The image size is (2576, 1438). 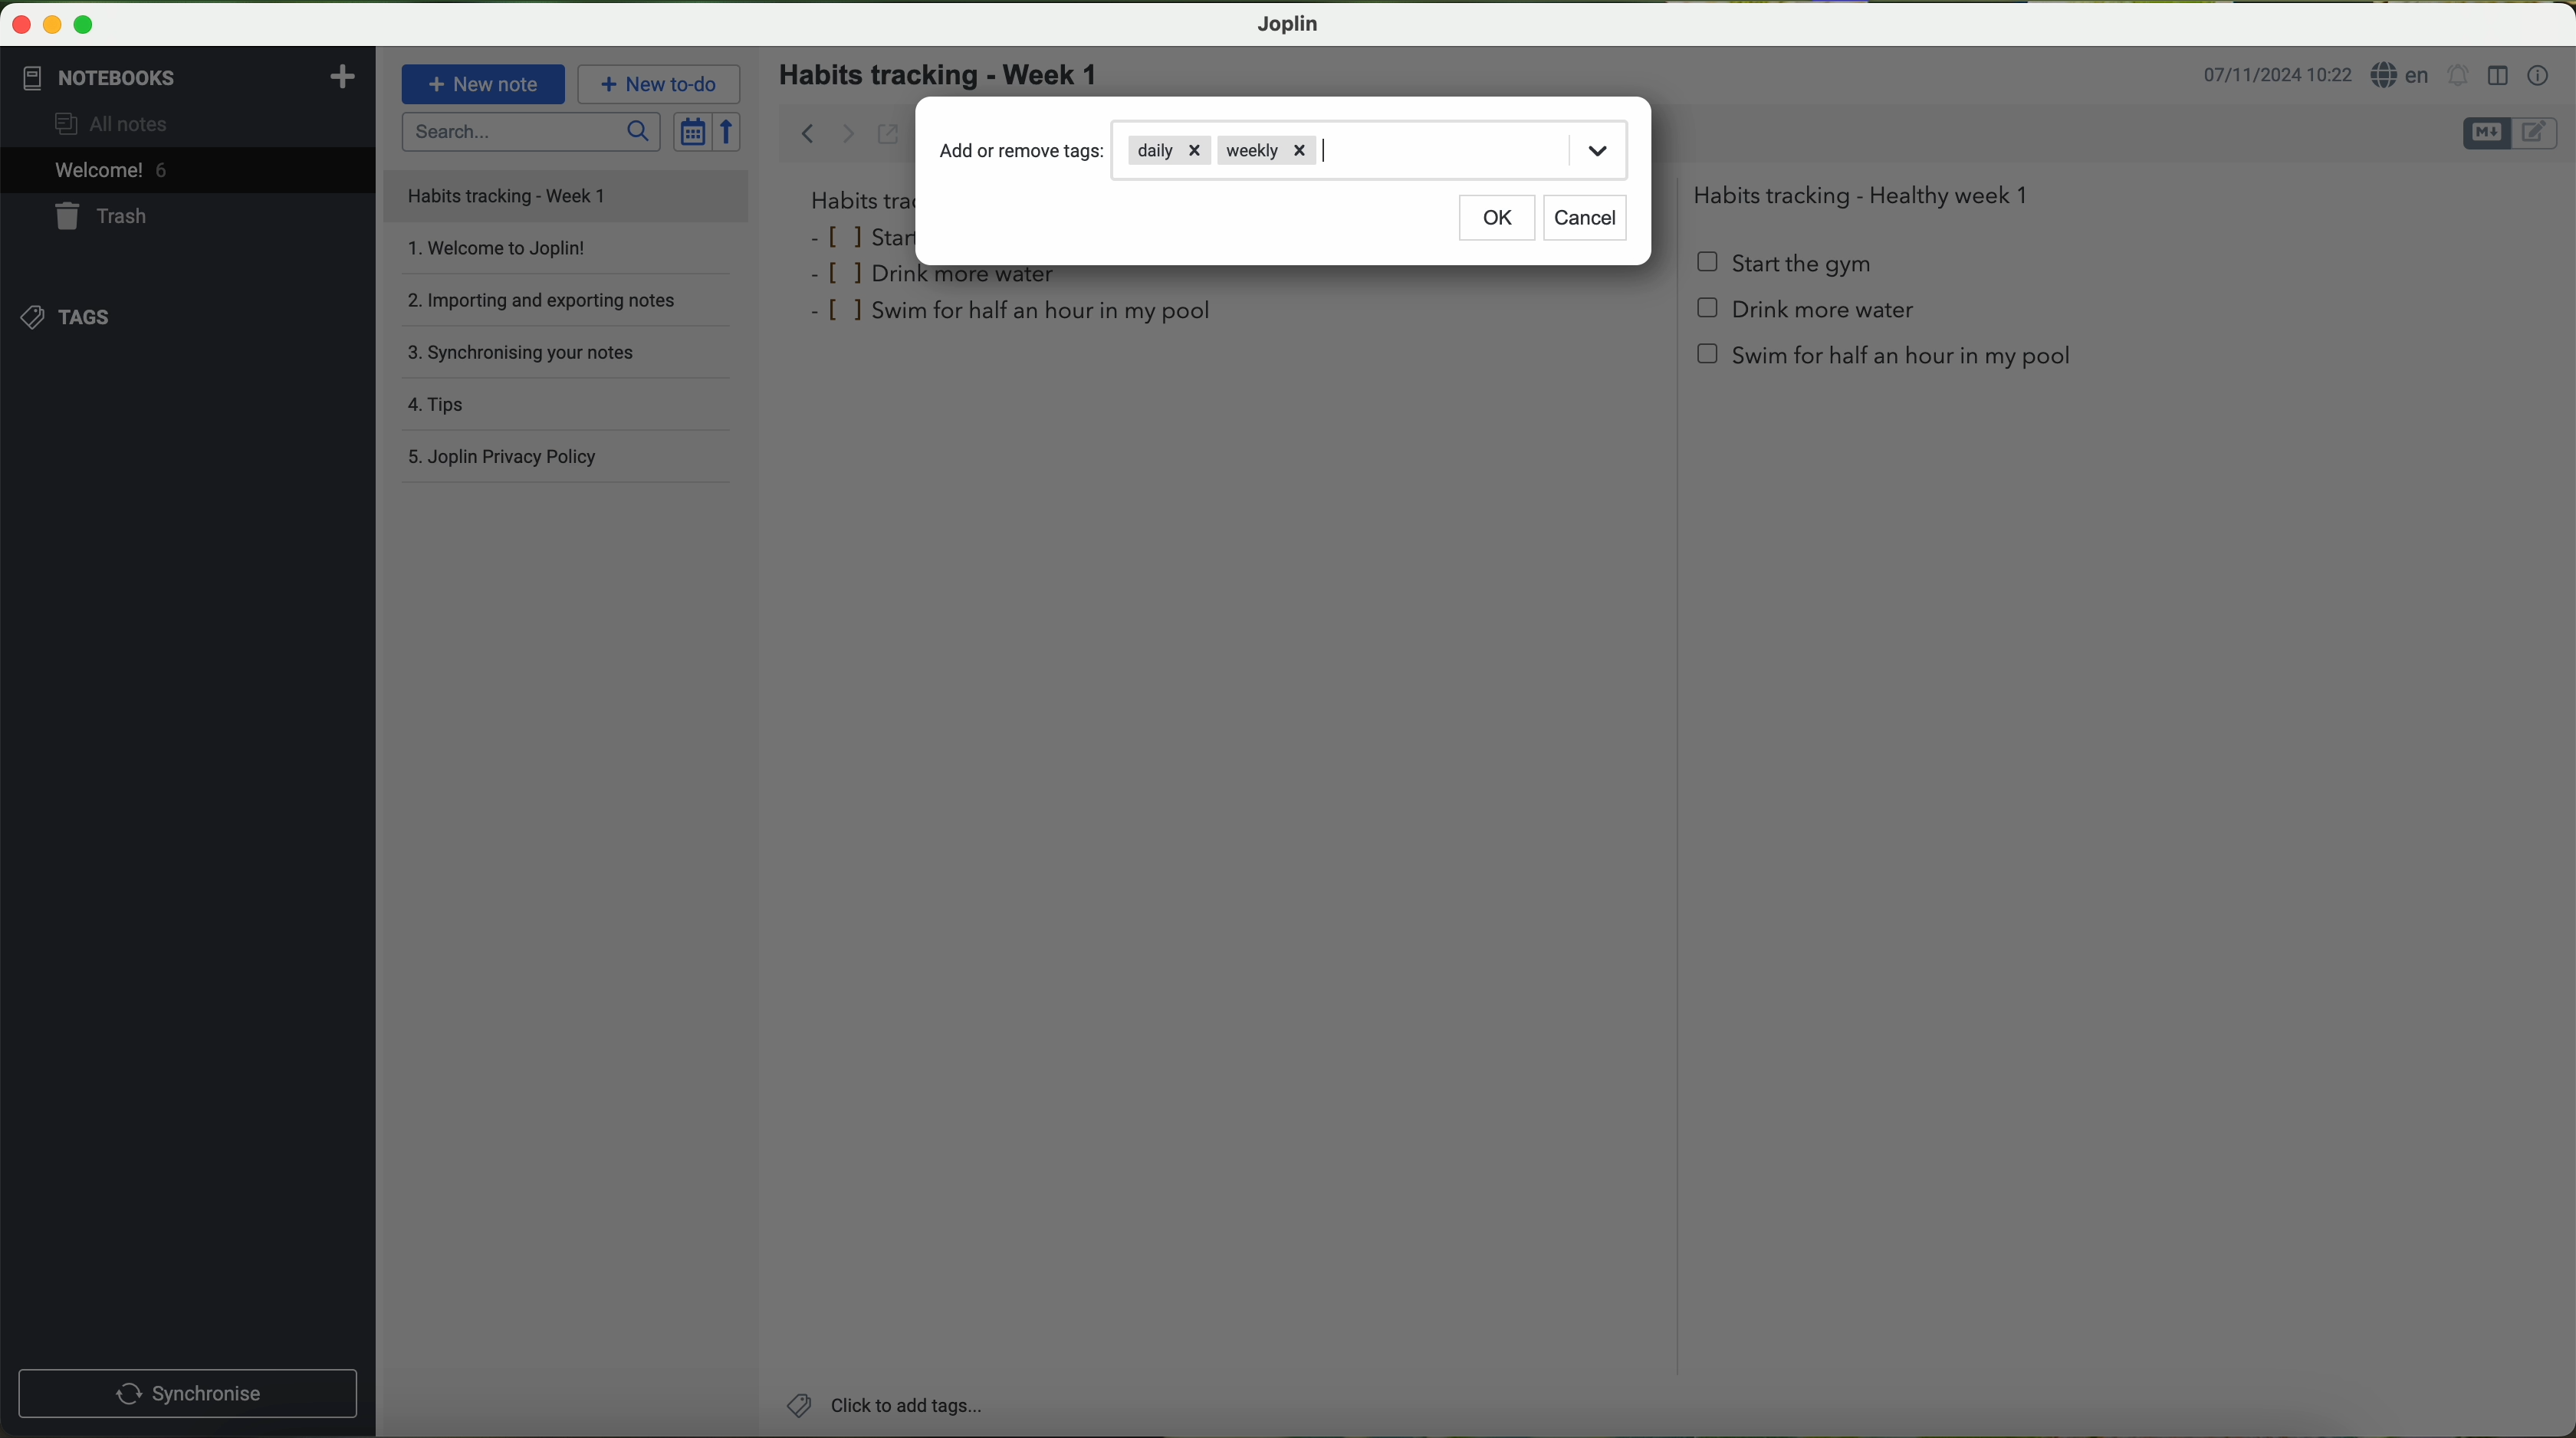 What do you see at coordinates (112, 170) in the screenshot?
I see `welcome 5` at bounding box center [112, 170].